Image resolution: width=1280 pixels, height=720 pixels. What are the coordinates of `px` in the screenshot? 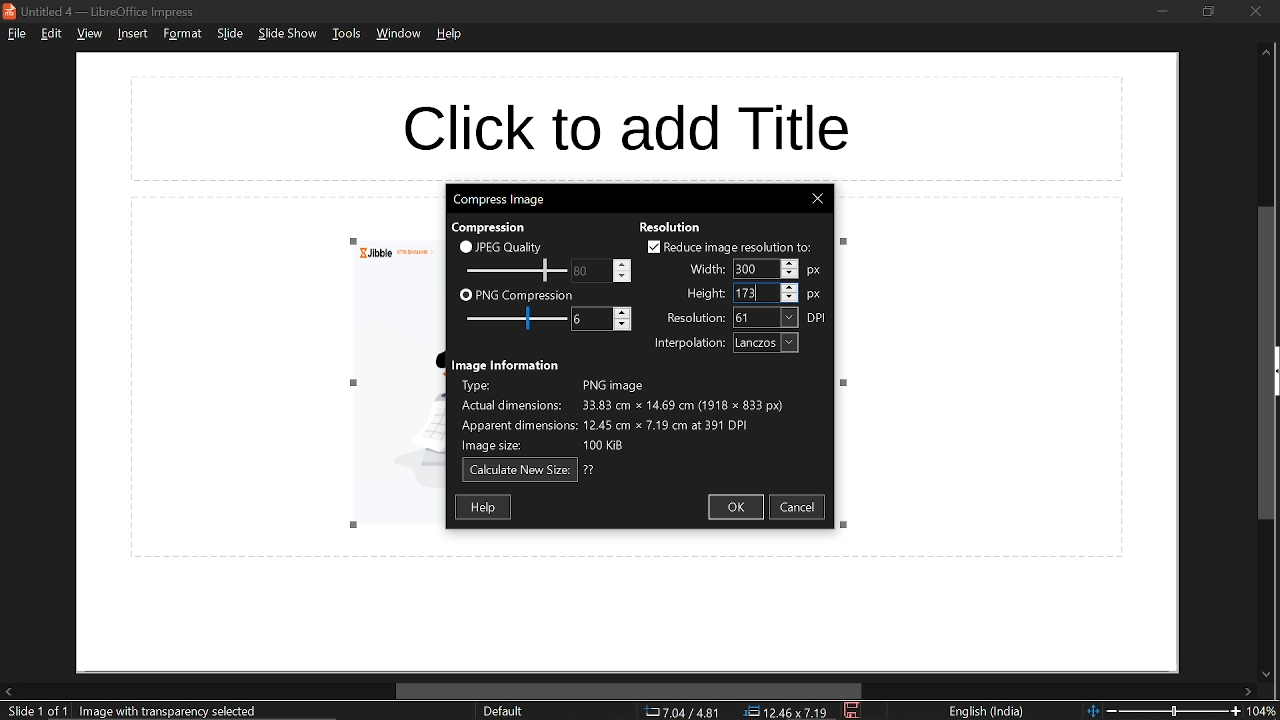 It's located at (818, 269).